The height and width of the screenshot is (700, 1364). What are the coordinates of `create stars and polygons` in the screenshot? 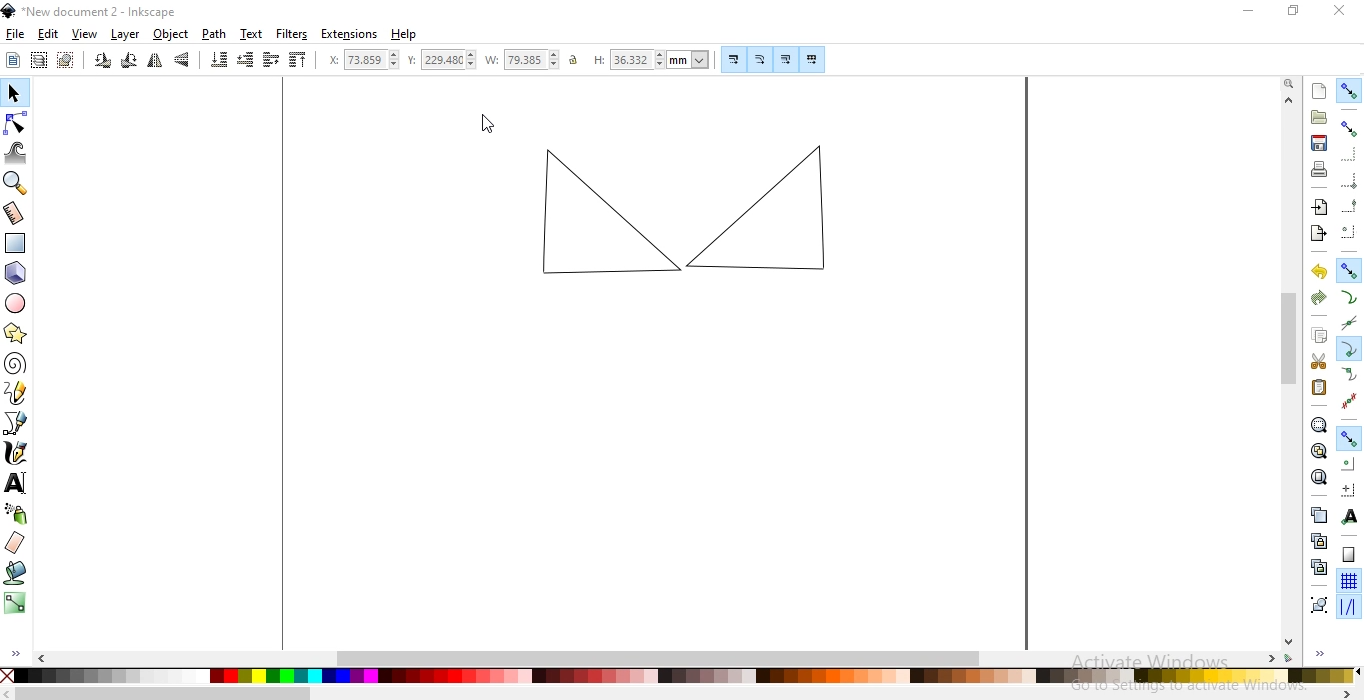 It's located at (16, 333).